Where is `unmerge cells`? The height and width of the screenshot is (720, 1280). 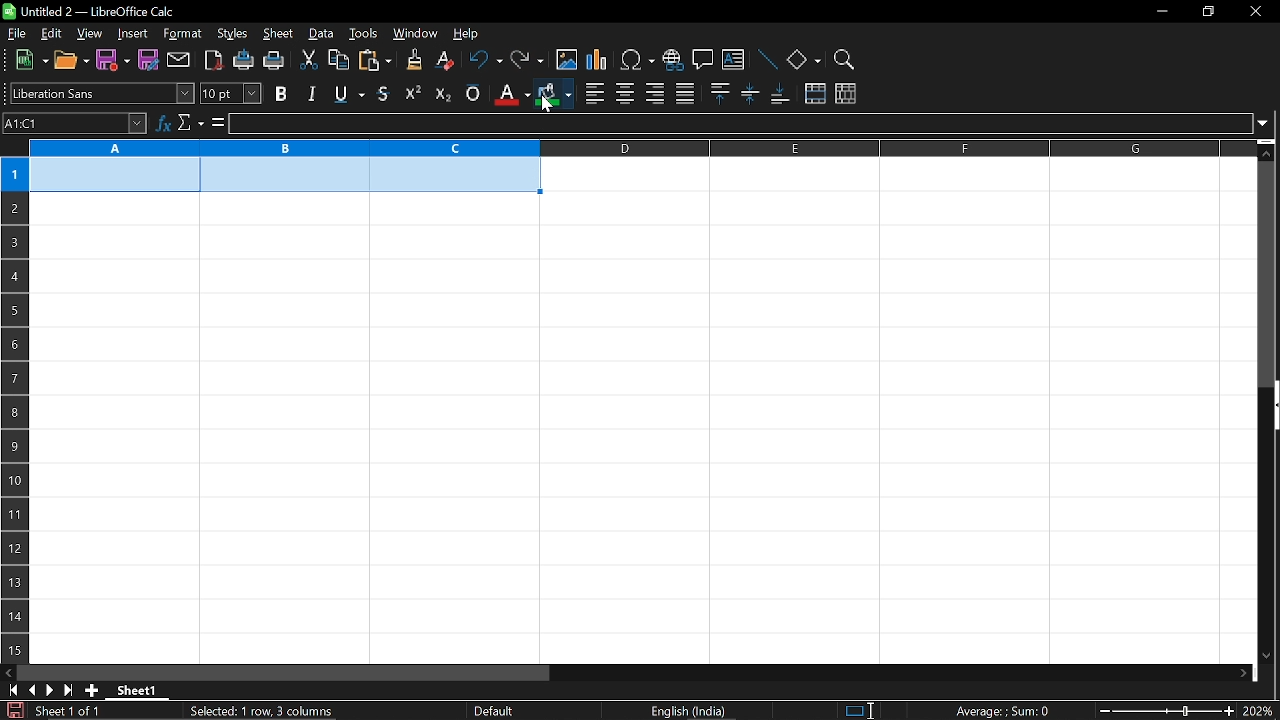
unmerge cells is located at coordinates (846, 95).